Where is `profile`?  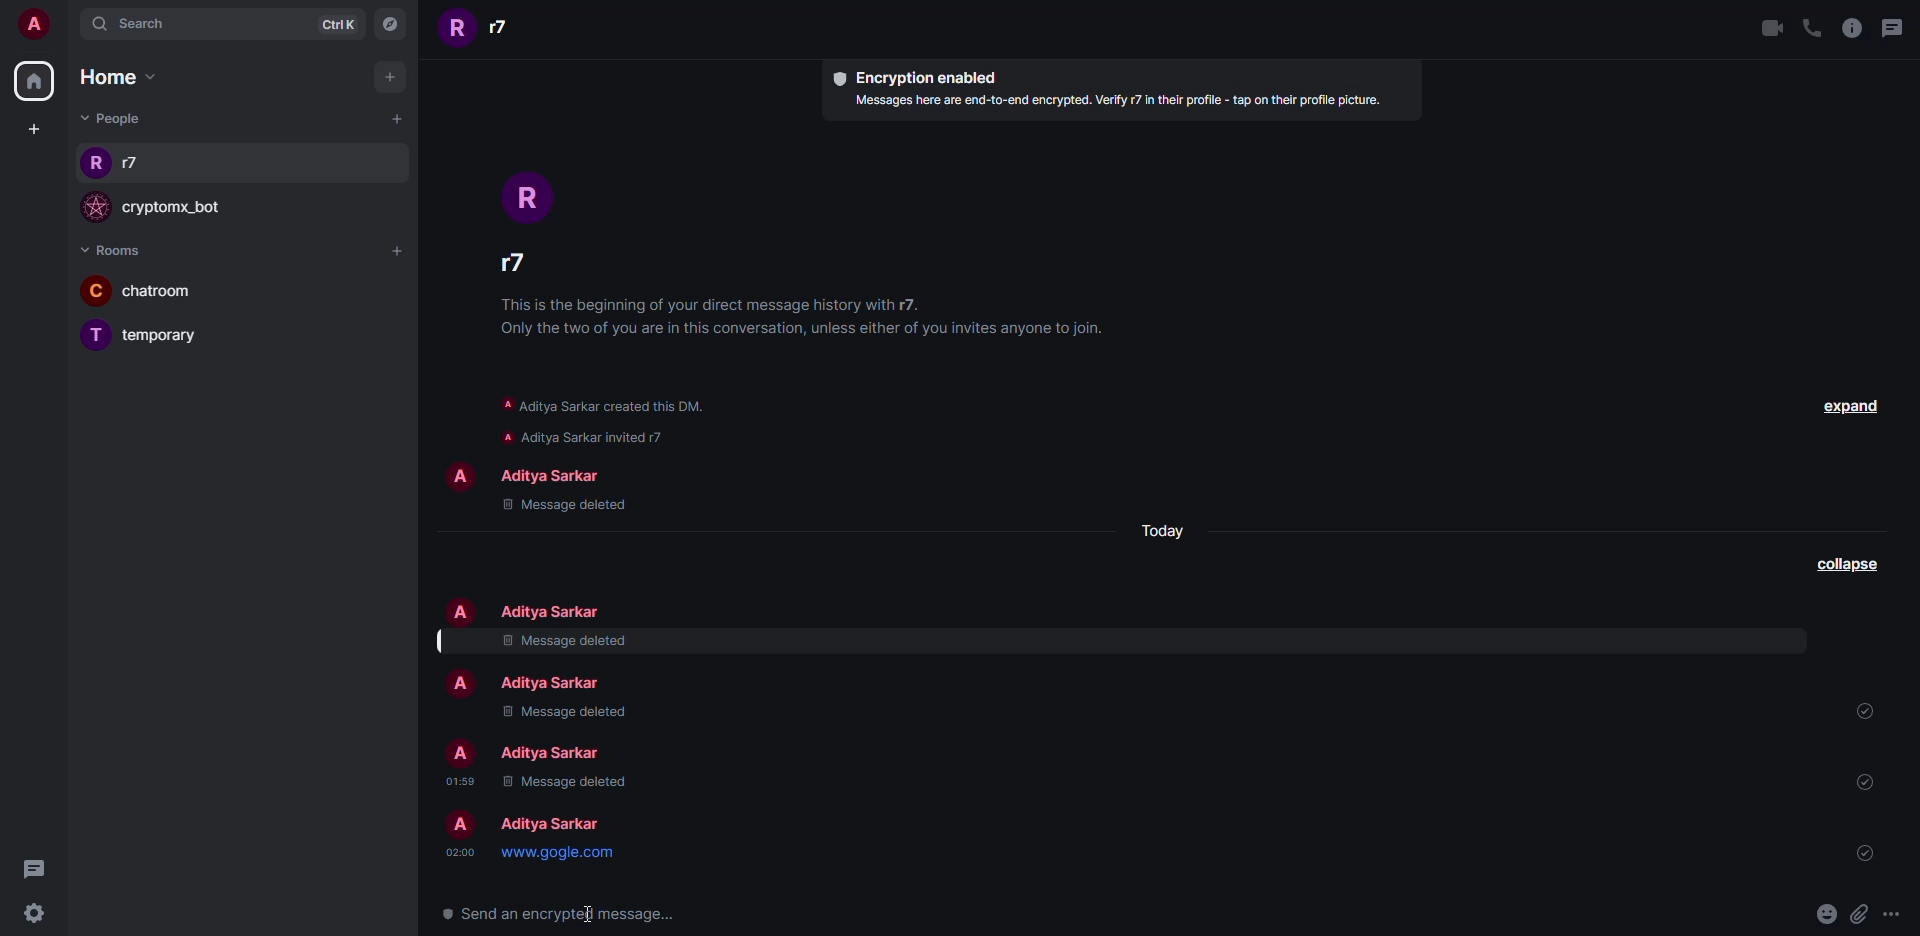
profile is located at coordinates (457, 480).